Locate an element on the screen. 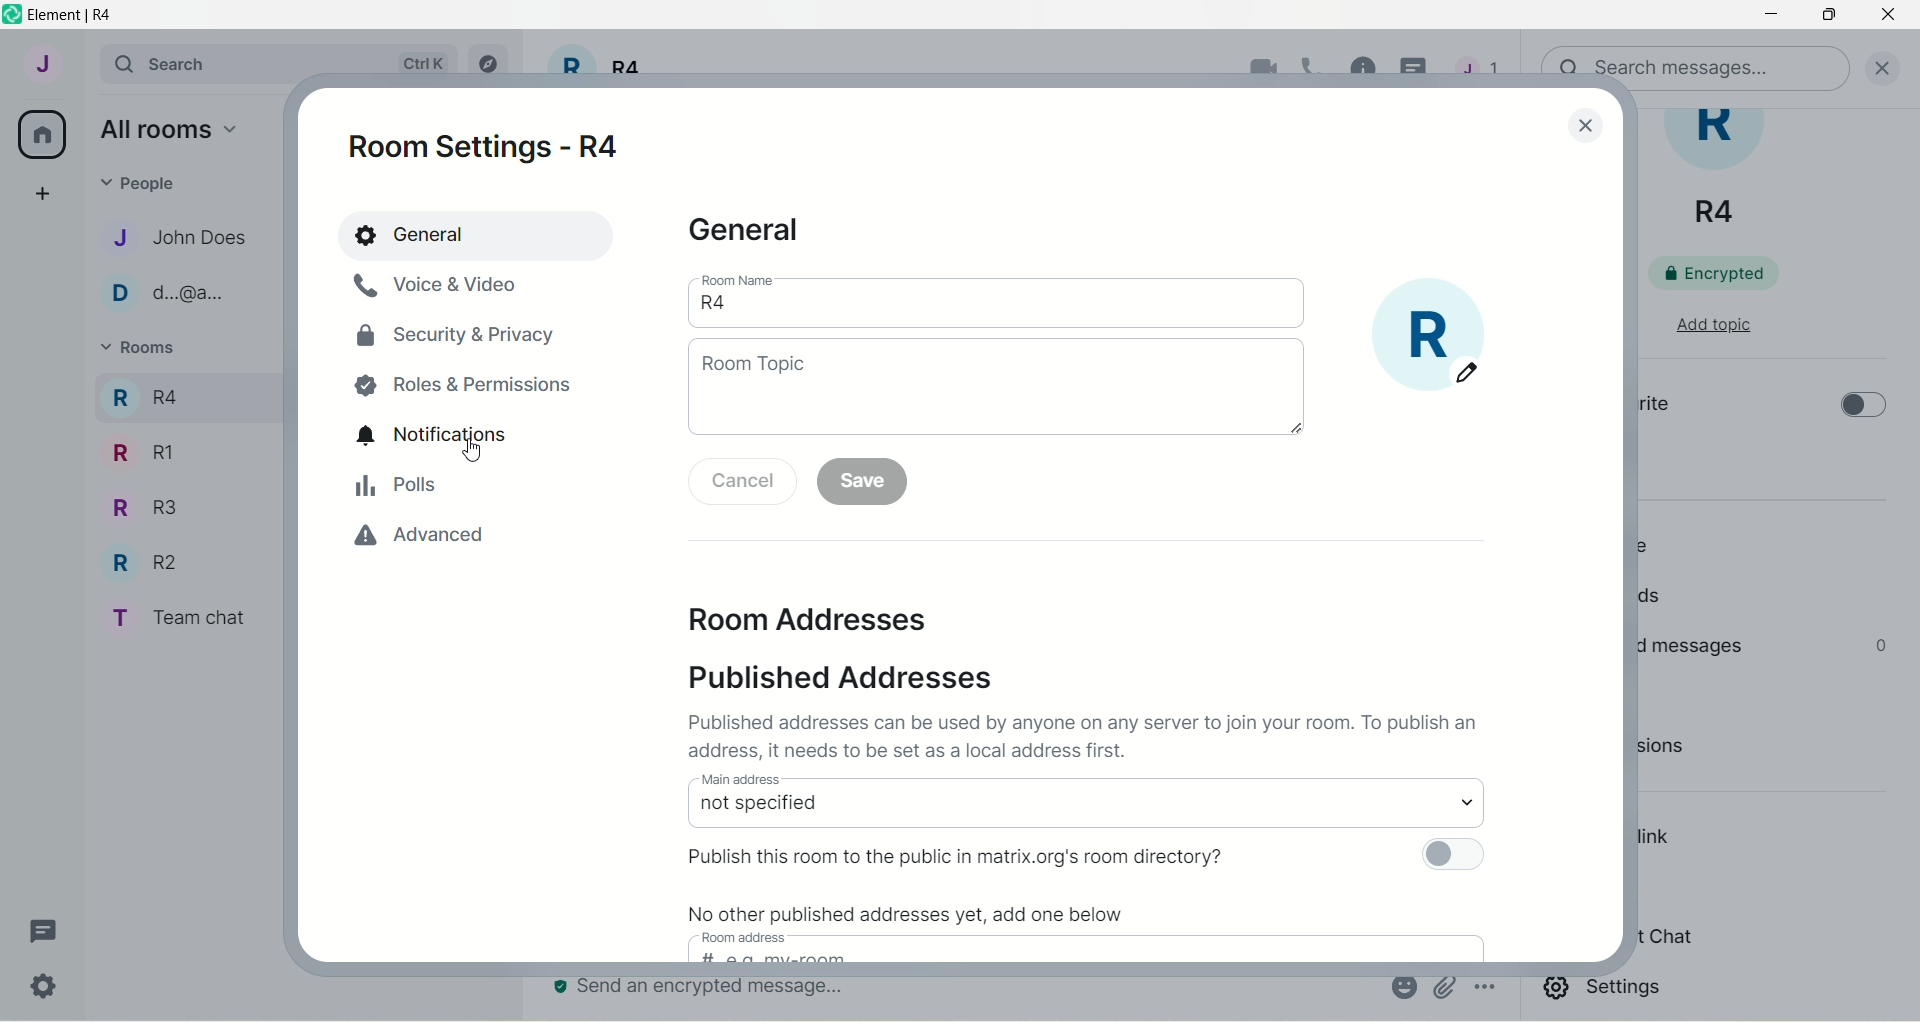  Published addresses can be used Dy anyone on any server to join your room. Io publish an
address, it needs to be set as a local address first. is located at coordinates (1094, 733).